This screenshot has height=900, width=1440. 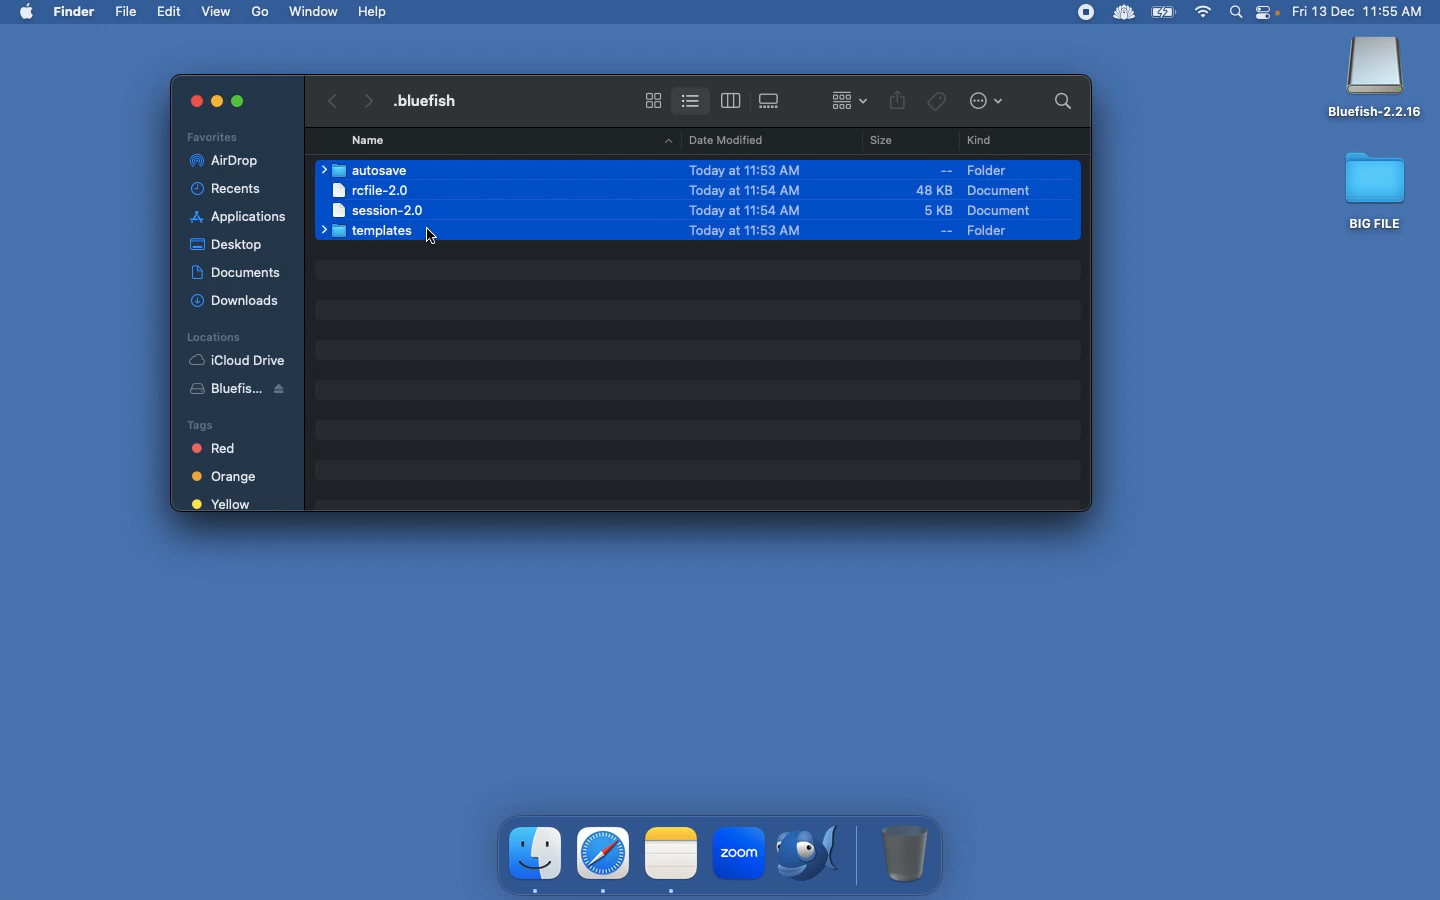 I want to click on desktop, so click(x=230, y=241).